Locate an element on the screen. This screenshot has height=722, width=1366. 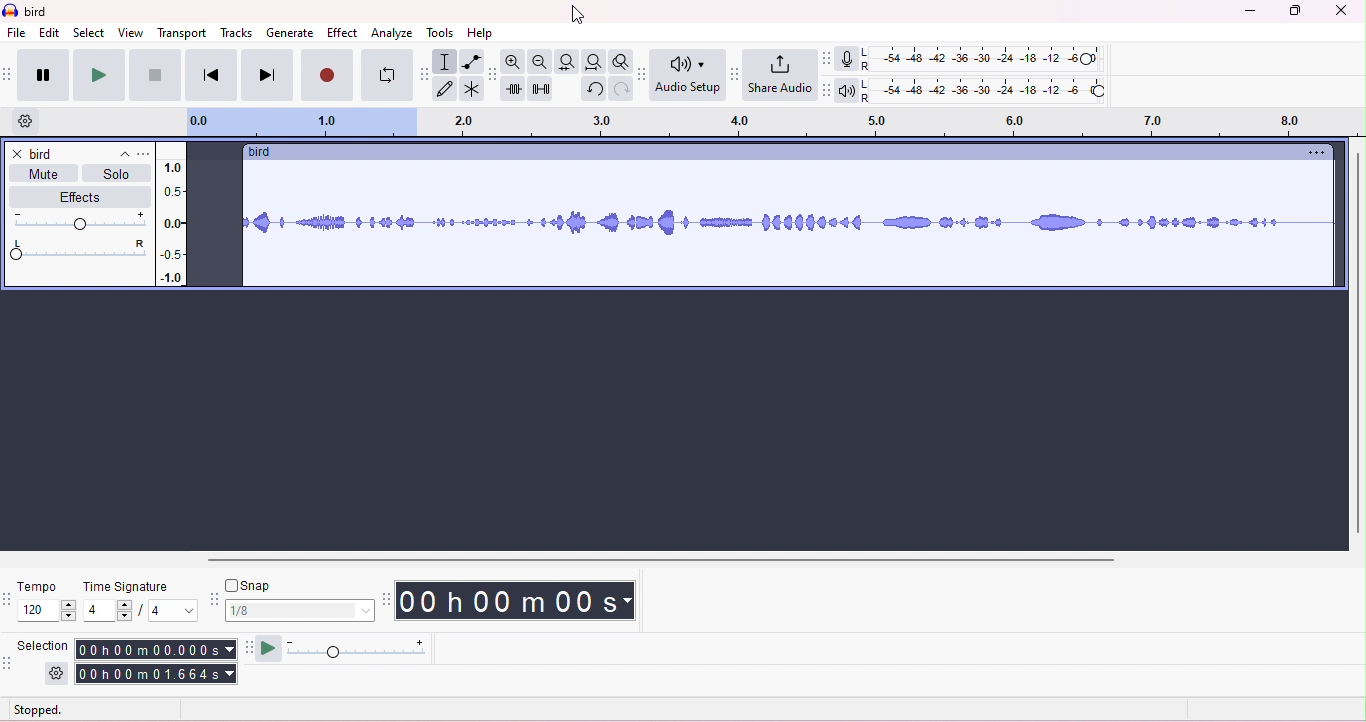
time signature is located at coordinates (125, 587).